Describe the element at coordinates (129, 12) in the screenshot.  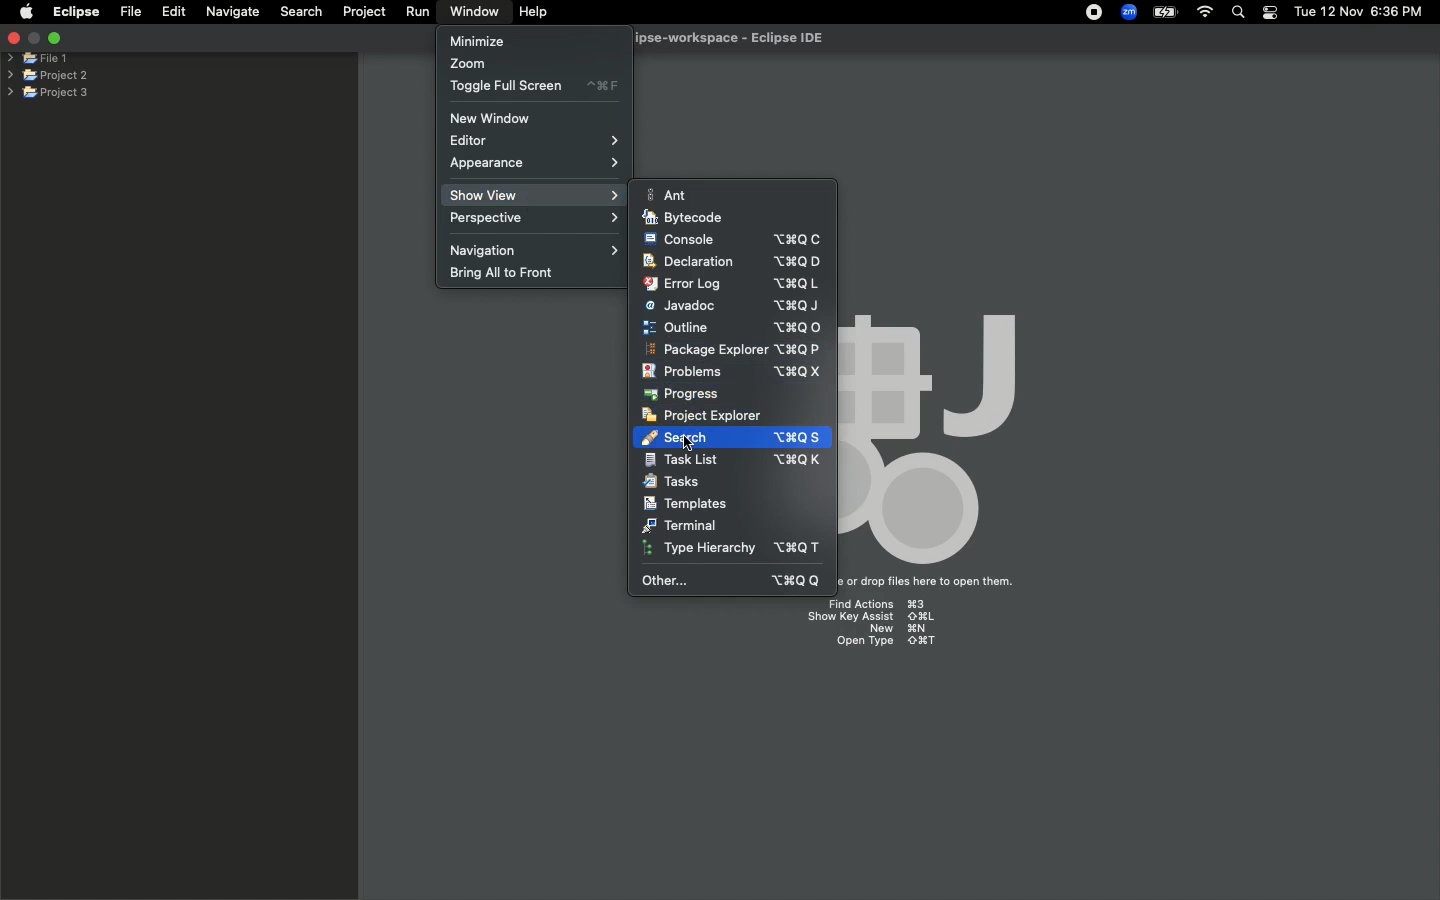
I see `File` at that location.